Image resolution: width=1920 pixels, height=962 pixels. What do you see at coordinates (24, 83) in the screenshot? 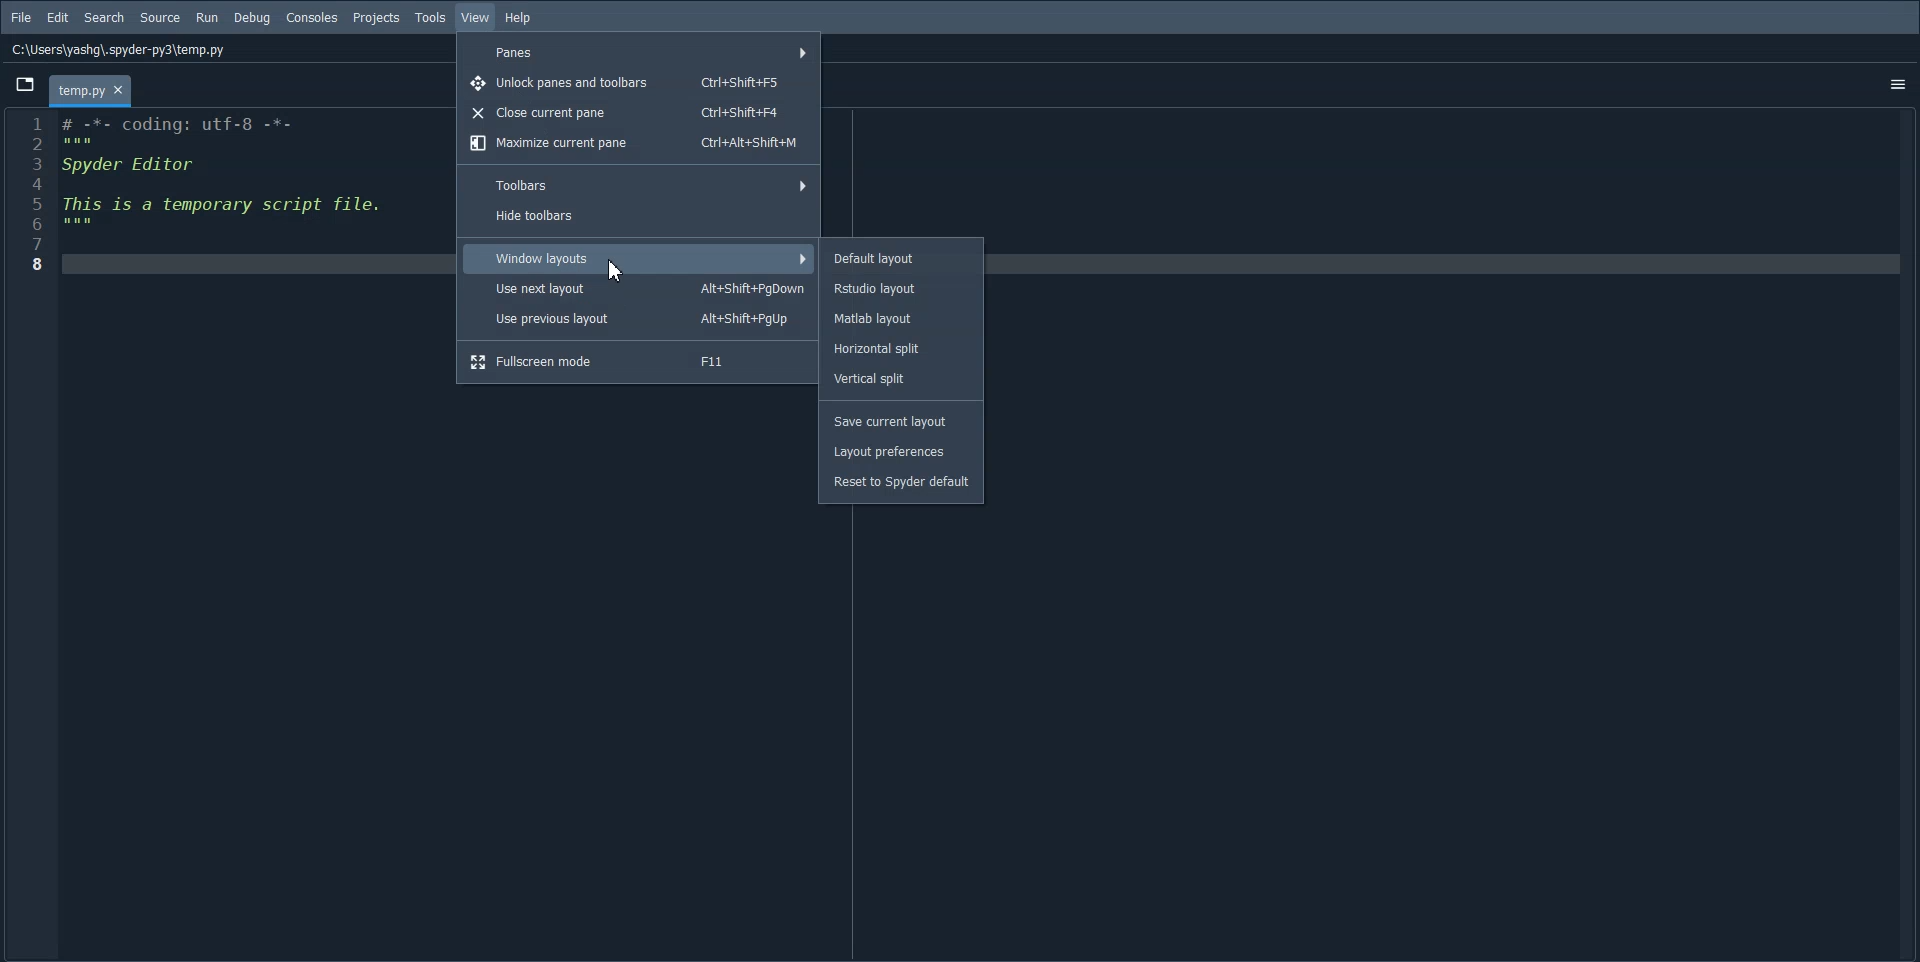
I see `Browse Tab` at bounding box center [24, 83].